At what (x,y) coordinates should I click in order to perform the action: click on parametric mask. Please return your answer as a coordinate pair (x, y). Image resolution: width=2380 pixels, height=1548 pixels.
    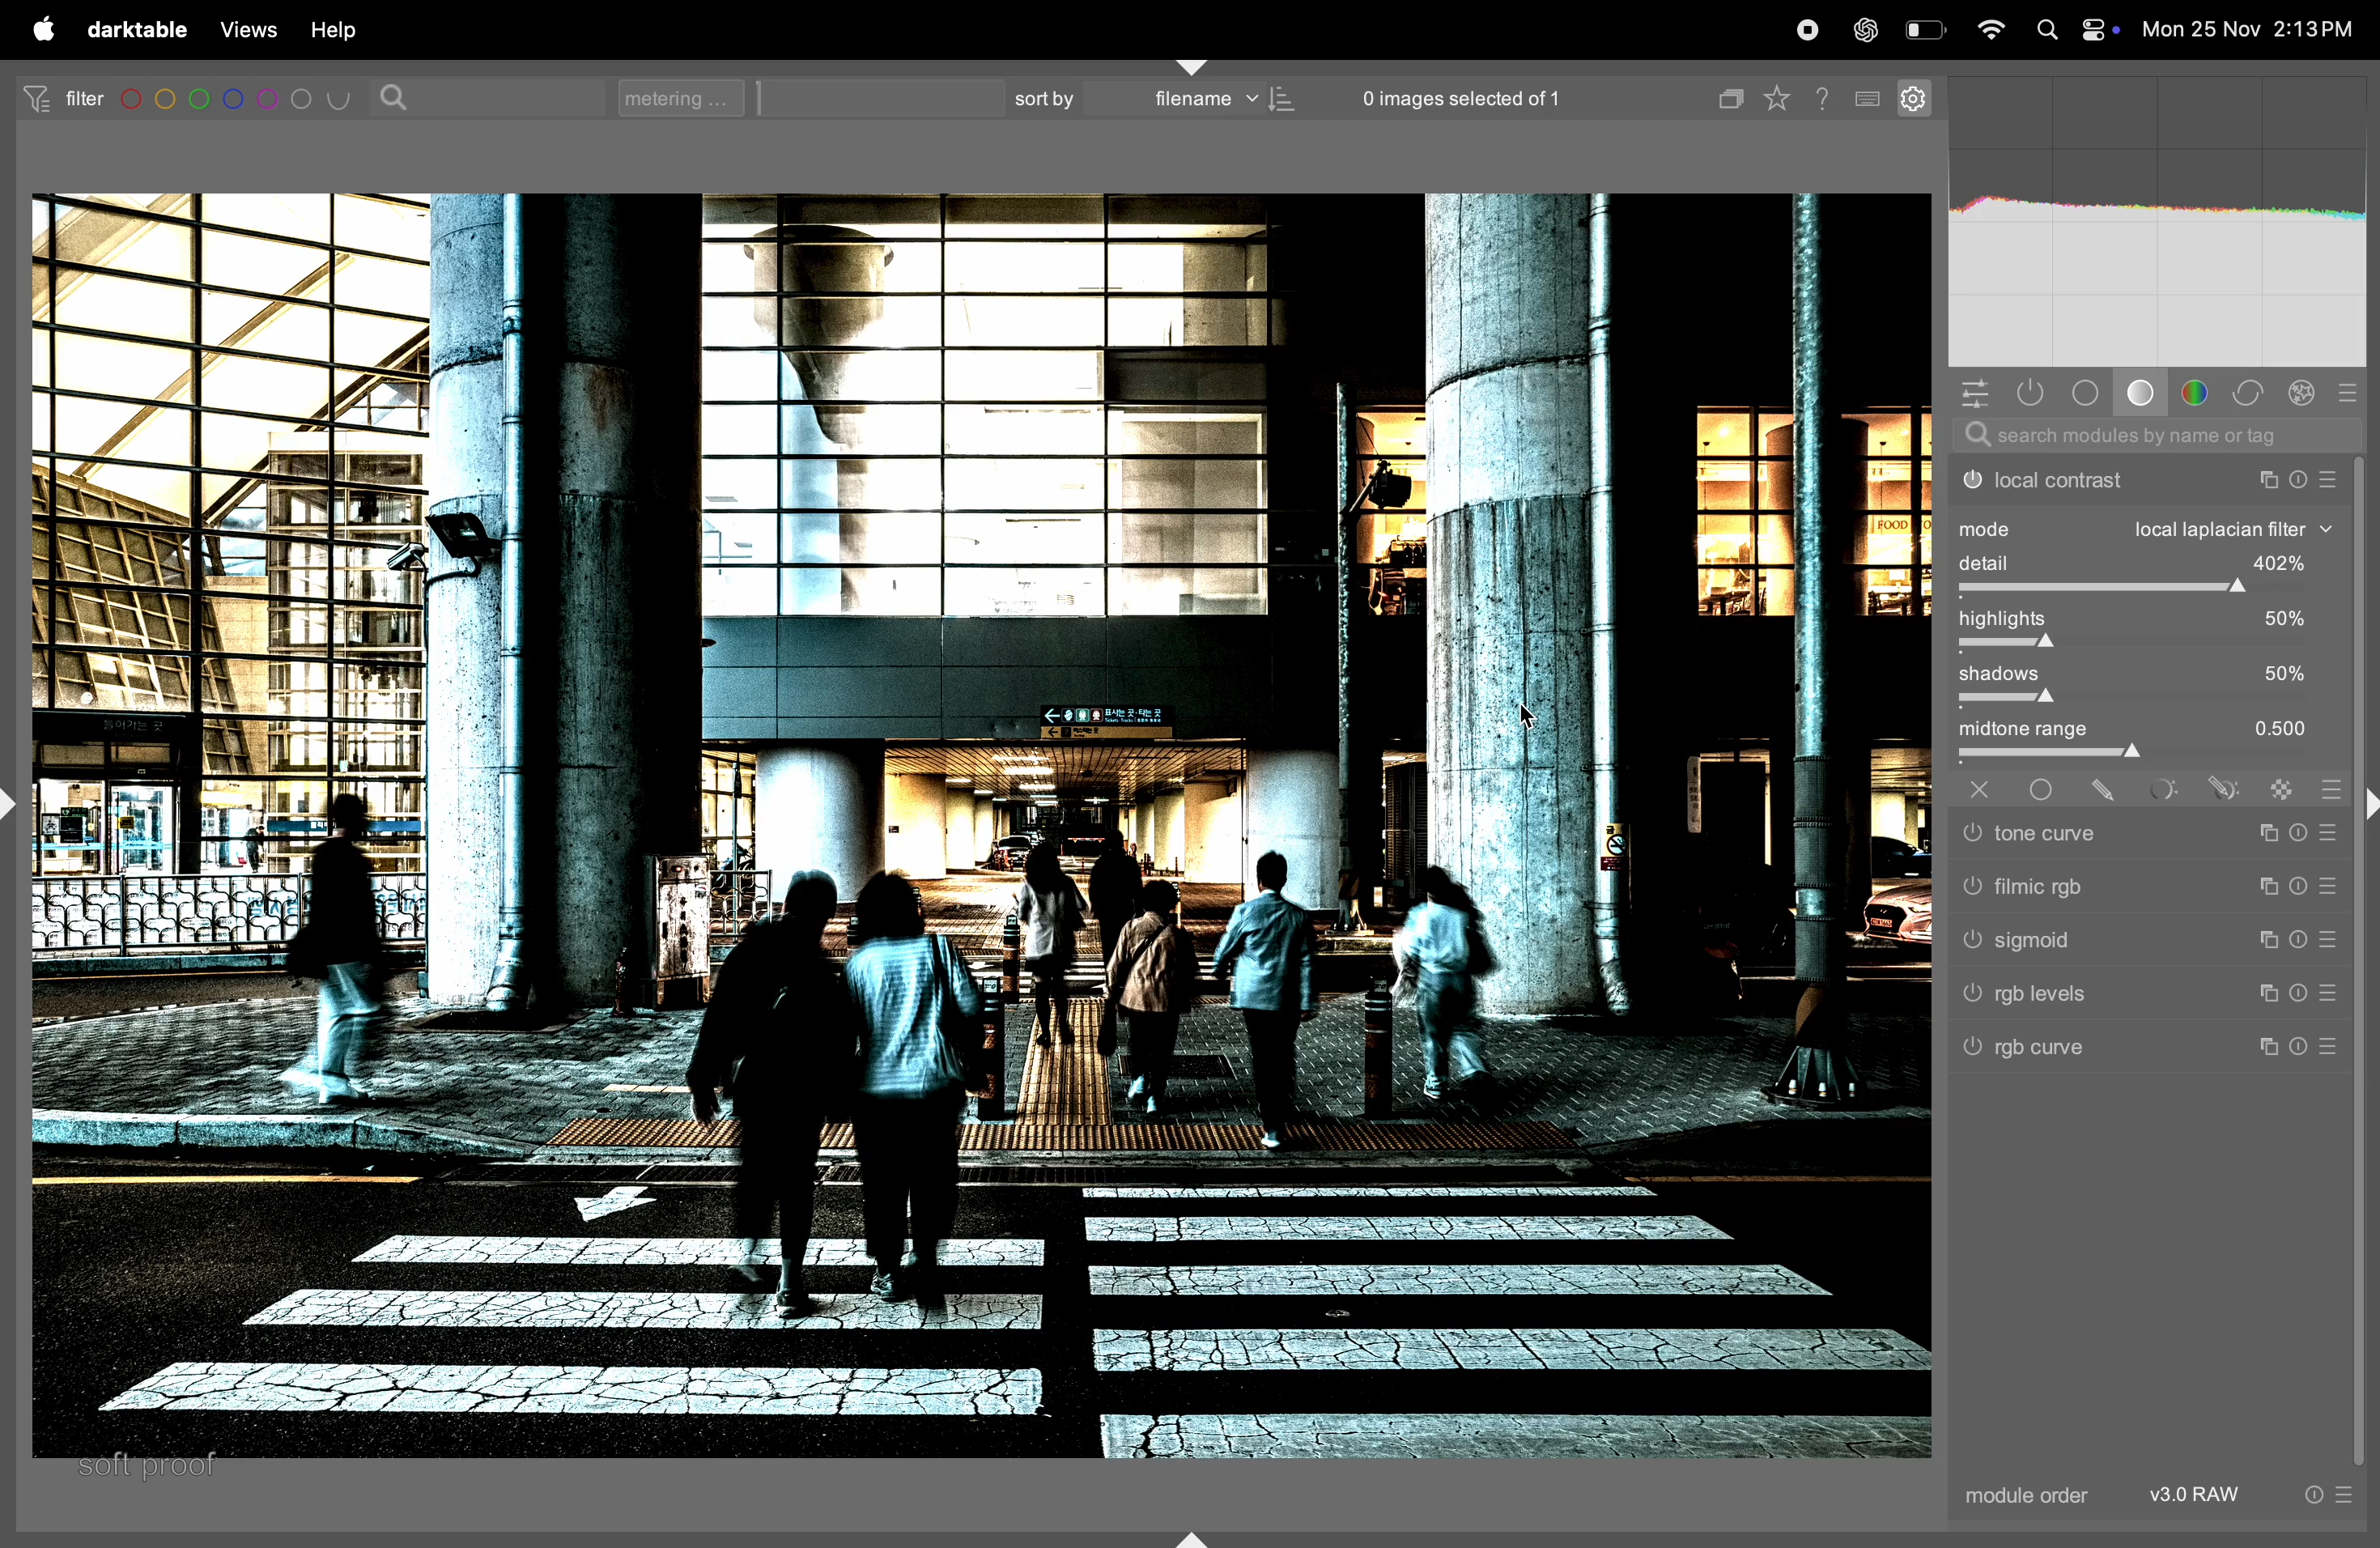
    Looking at the image, I should click on (2167, 790).